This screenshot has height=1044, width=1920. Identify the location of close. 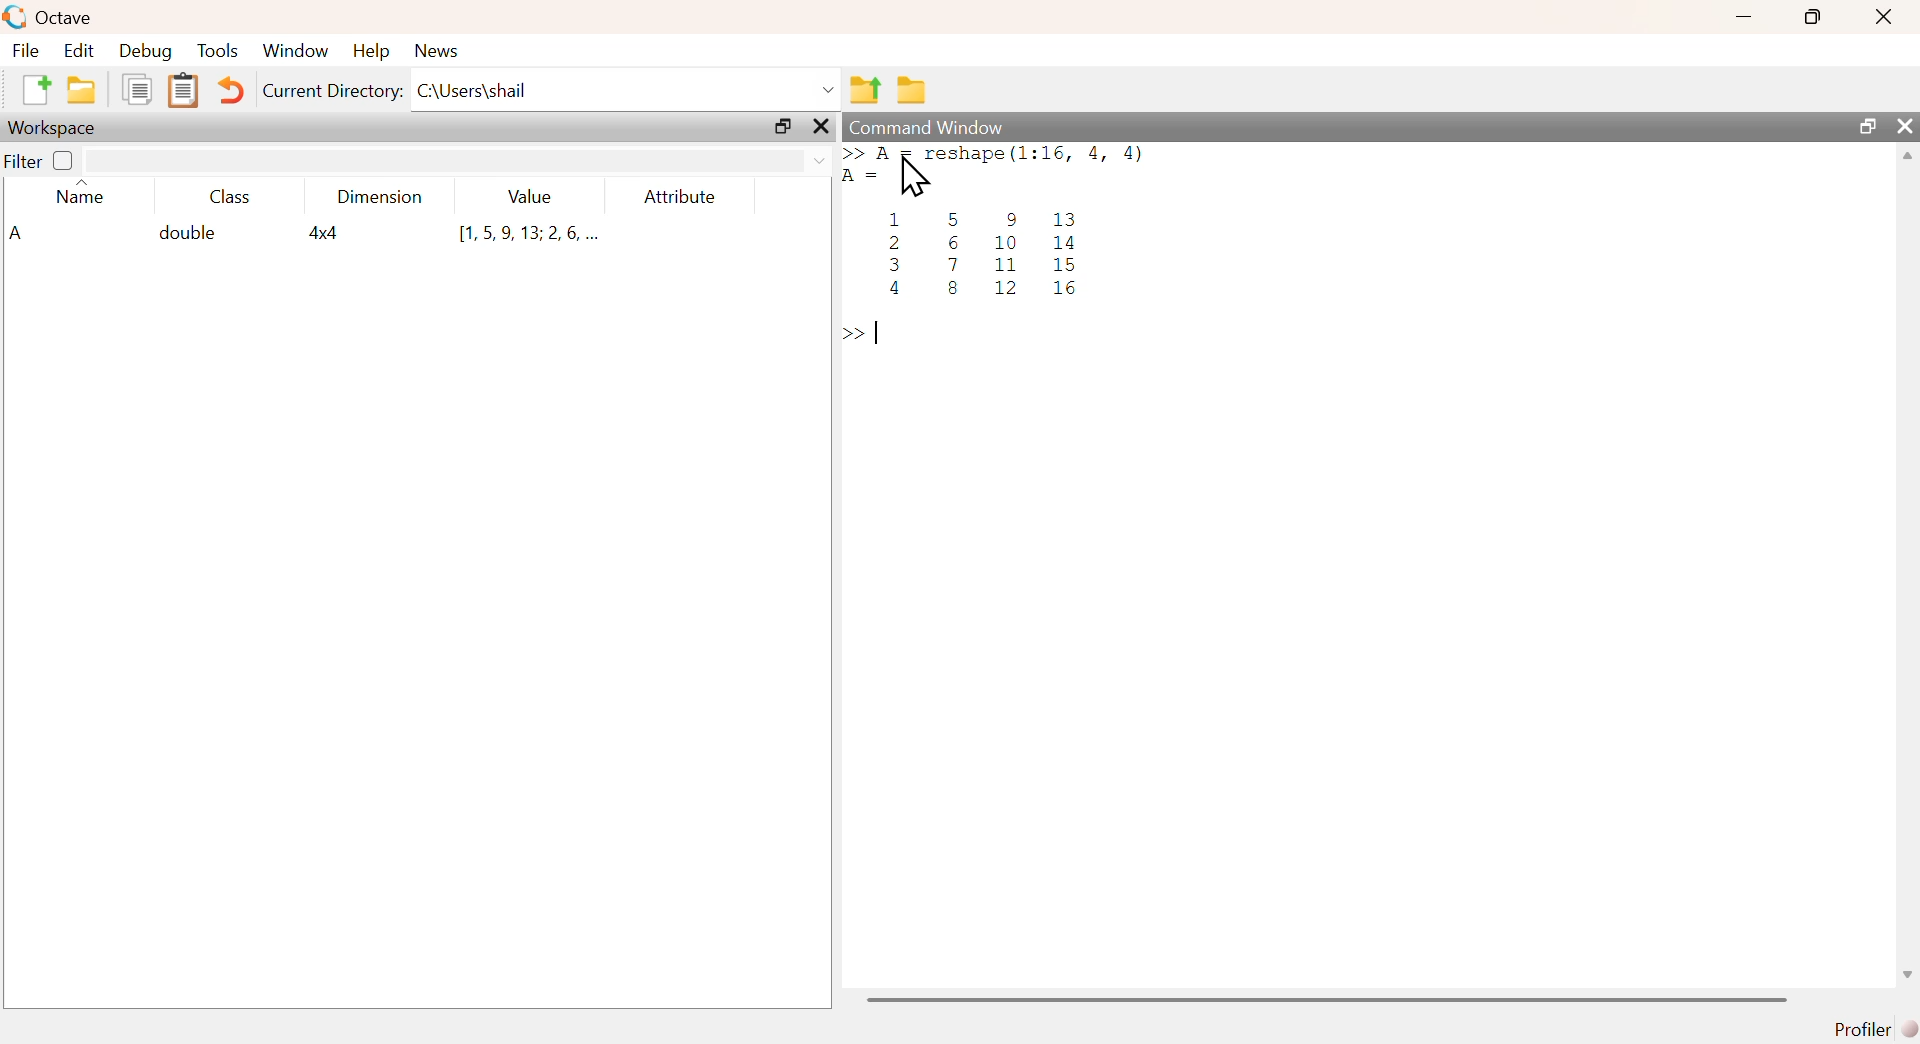
(1907, 127).